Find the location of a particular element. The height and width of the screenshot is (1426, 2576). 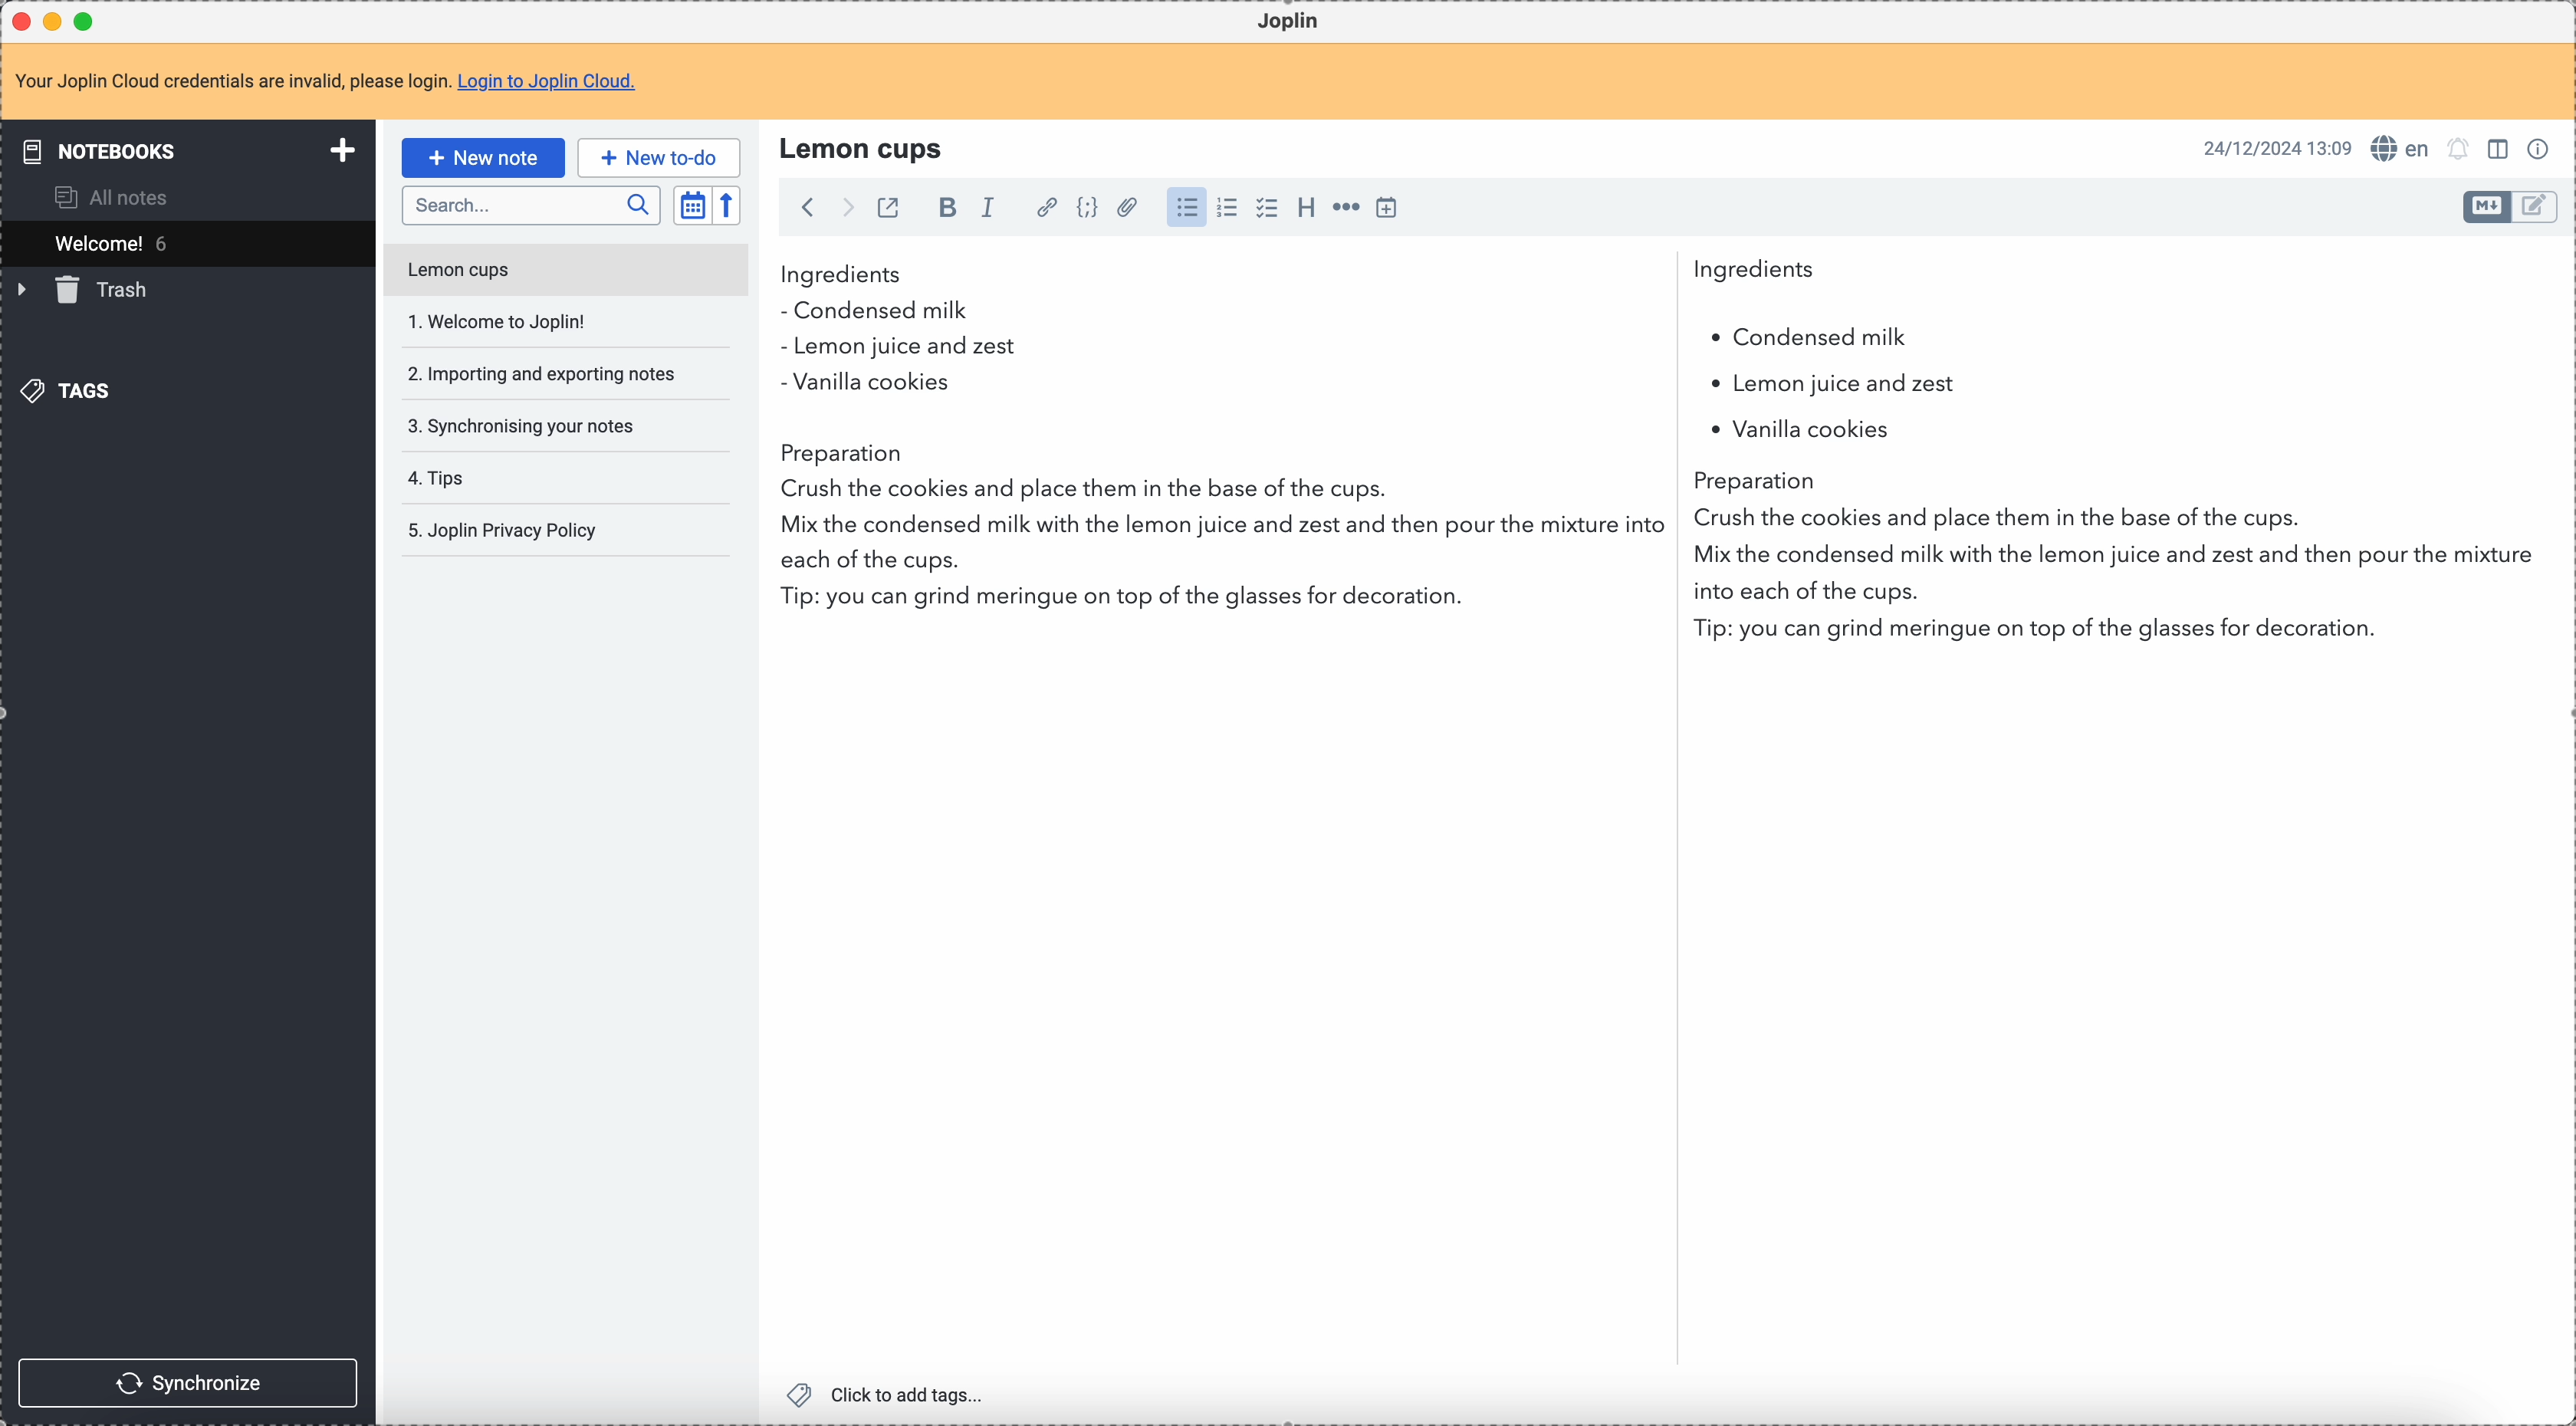

italic is located at coordinates (987, 206).